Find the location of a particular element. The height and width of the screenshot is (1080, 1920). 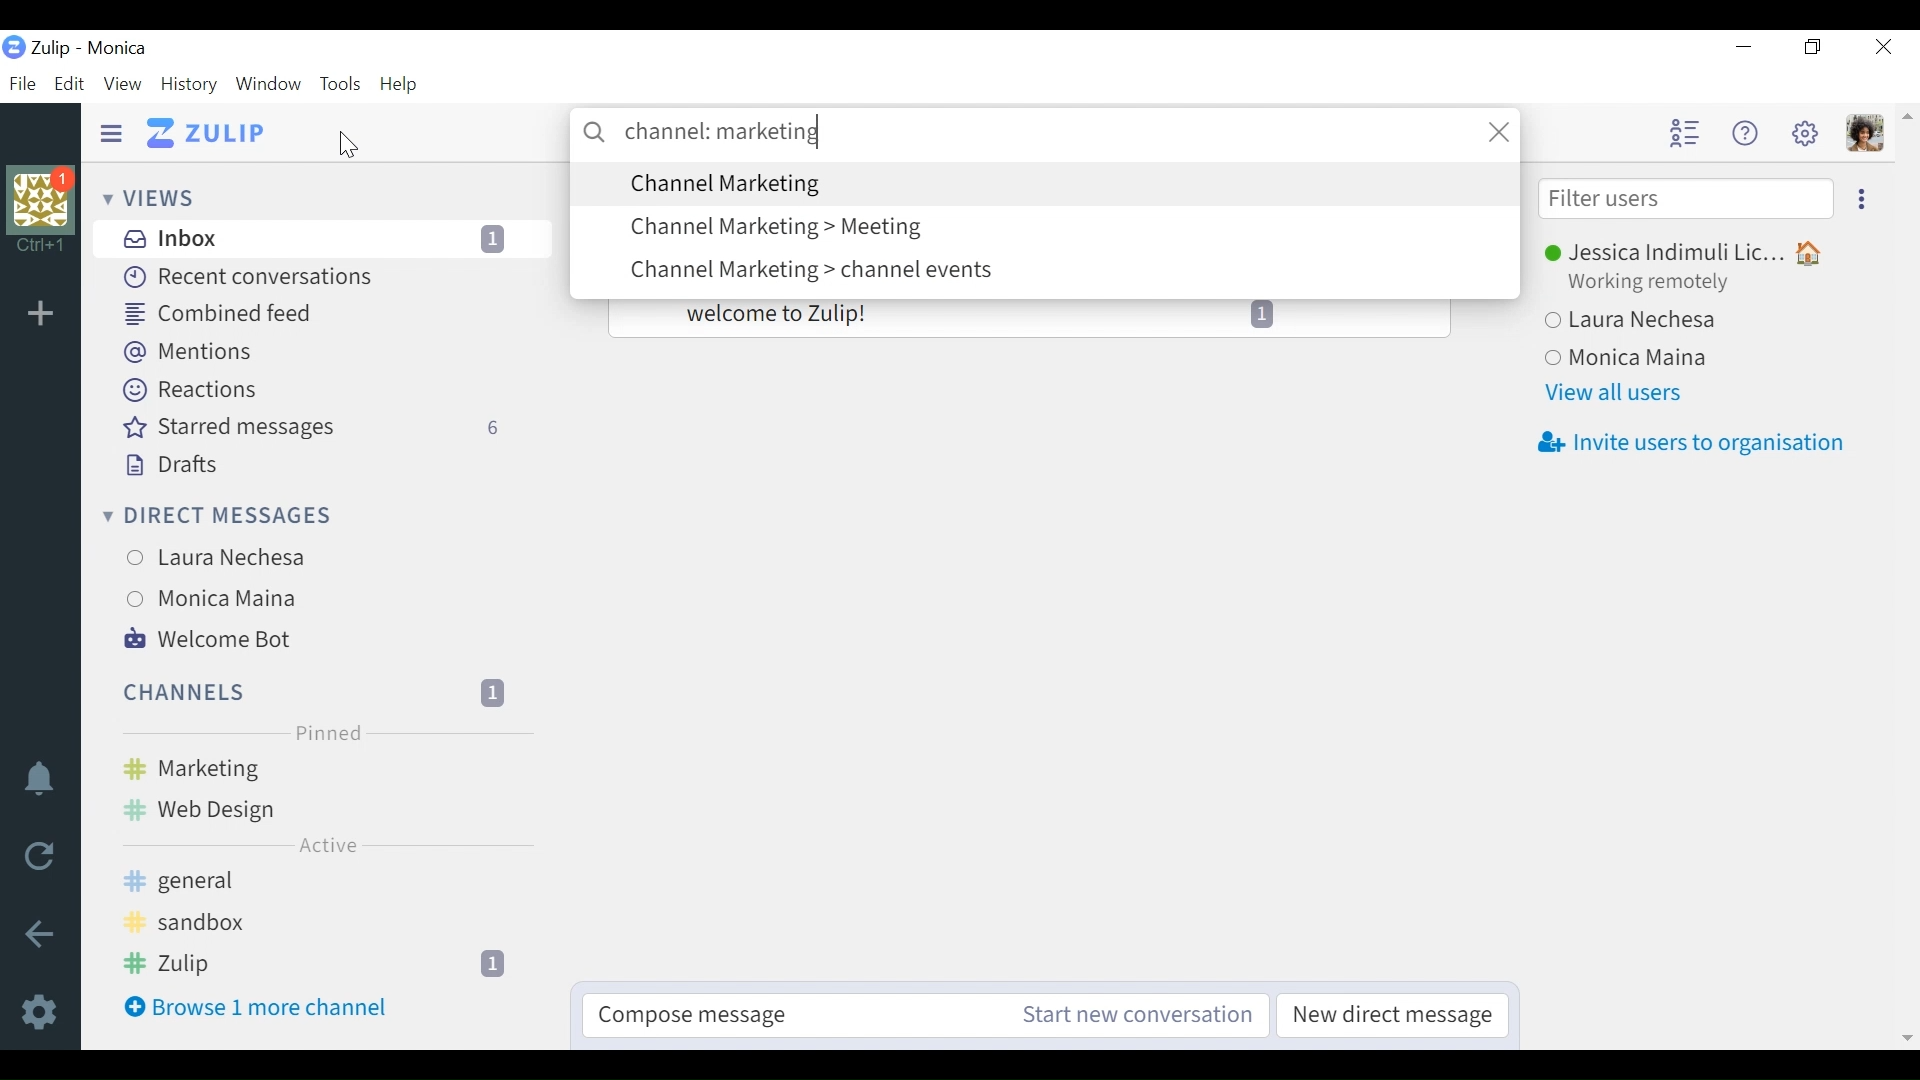

Start new conversation is located at coordinates (1135, 1014).